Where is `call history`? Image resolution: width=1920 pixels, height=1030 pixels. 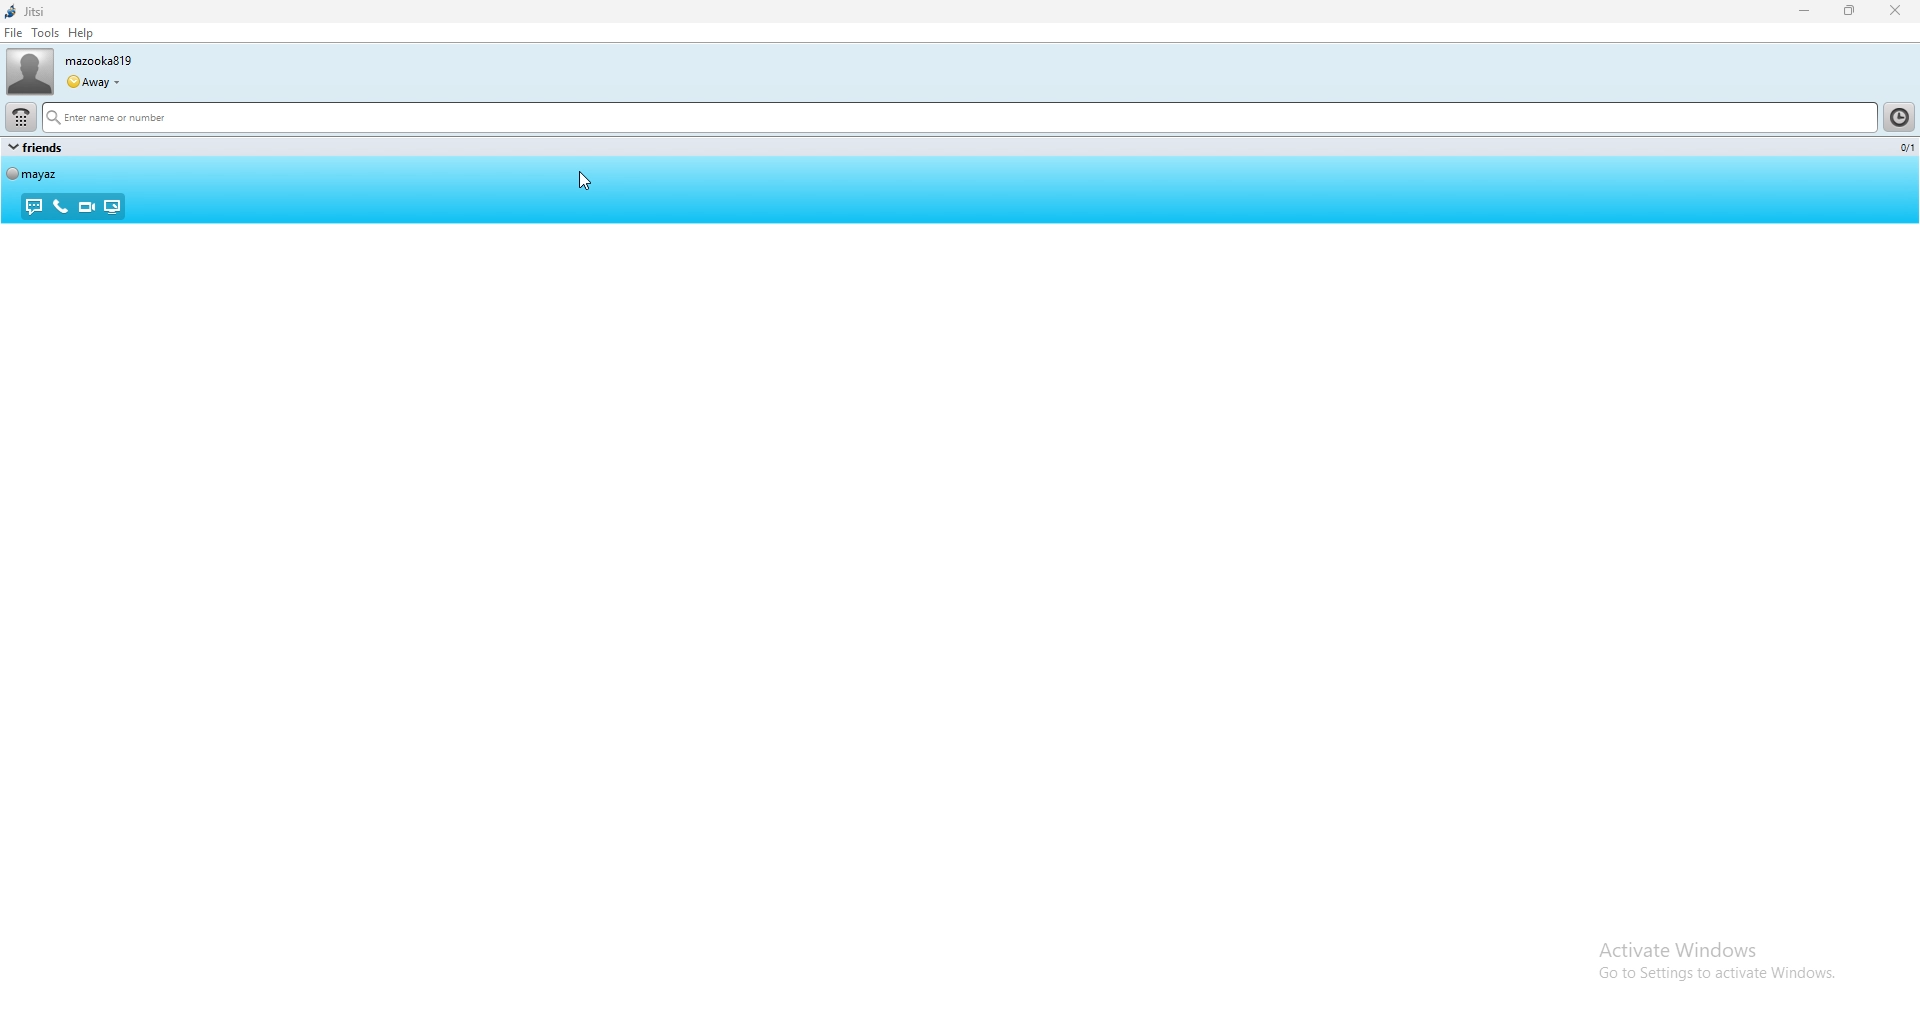
call history is located at coordinates (1900, 116).